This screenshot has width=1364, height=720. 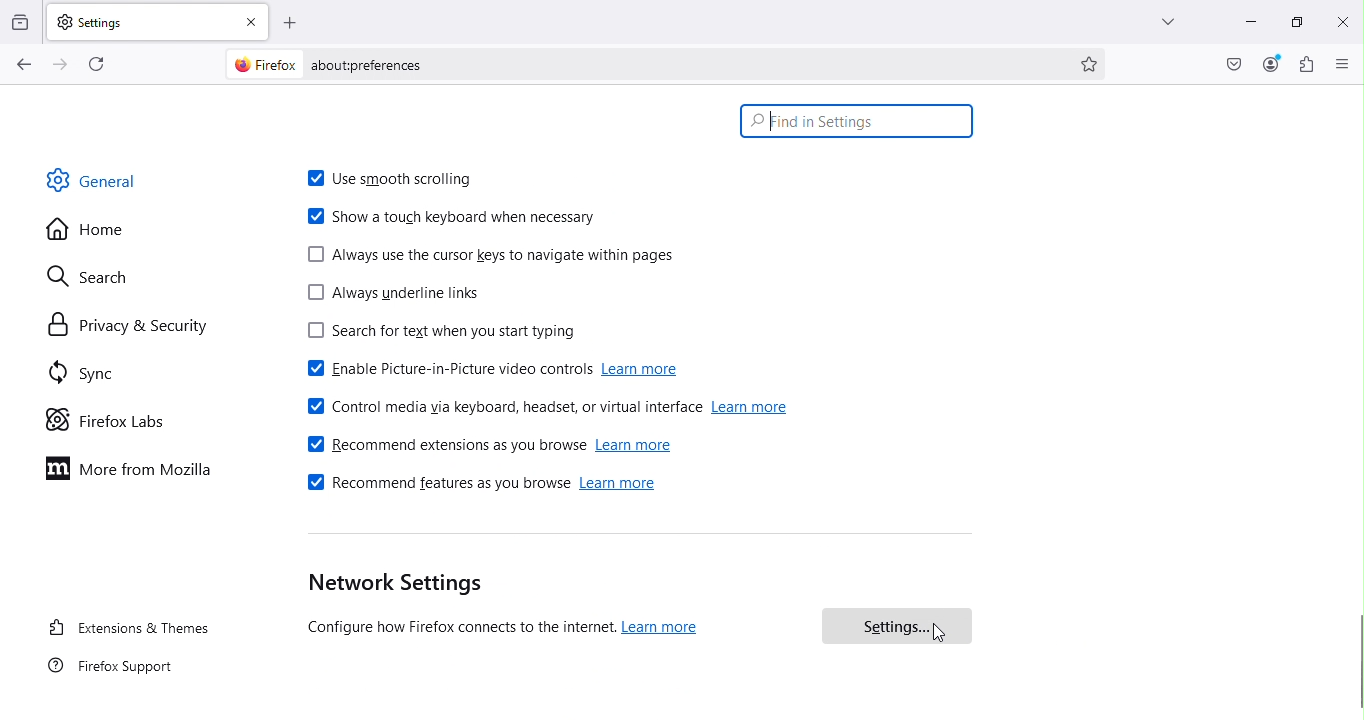 What do you see at coordinates (134, 467) in the screenshot?
I see `Move to Mozilla` at bounding box center [134, 467].